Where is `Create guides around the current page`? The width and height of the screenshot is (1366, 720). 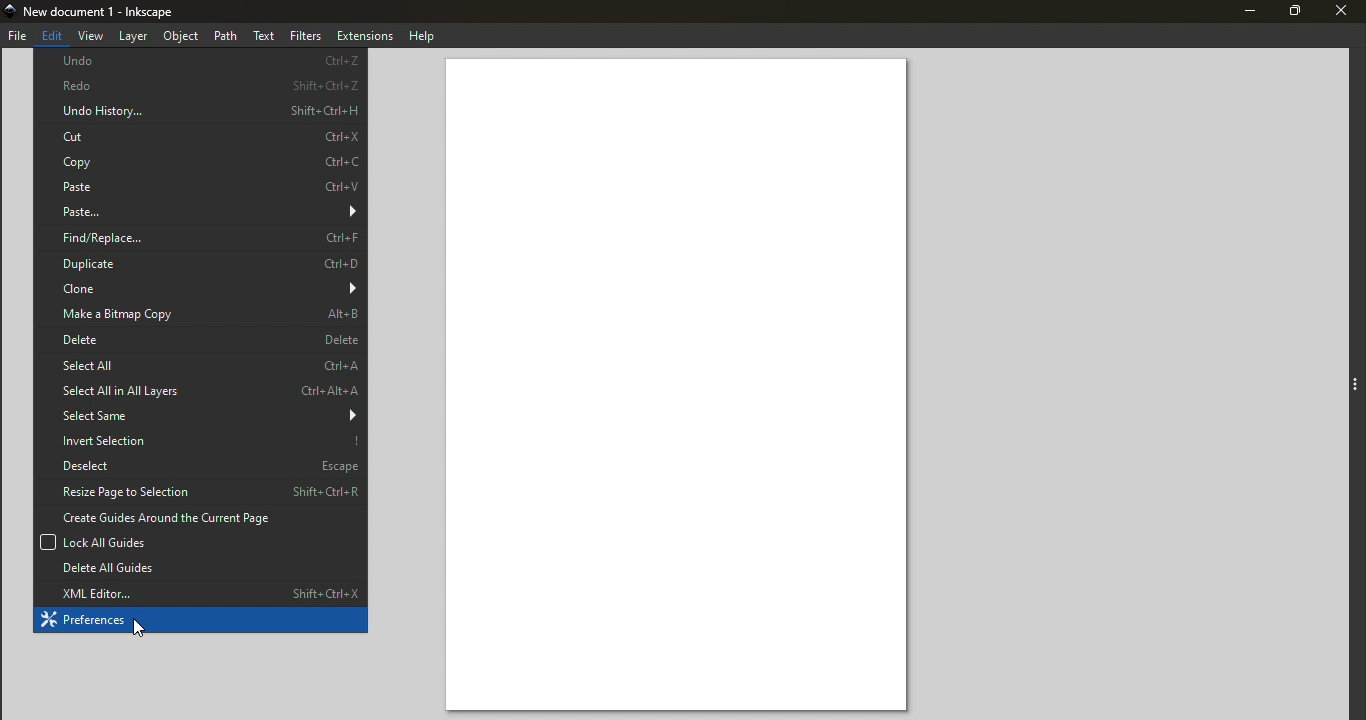 Create guides around the current page is located at coordinates (201, 517).